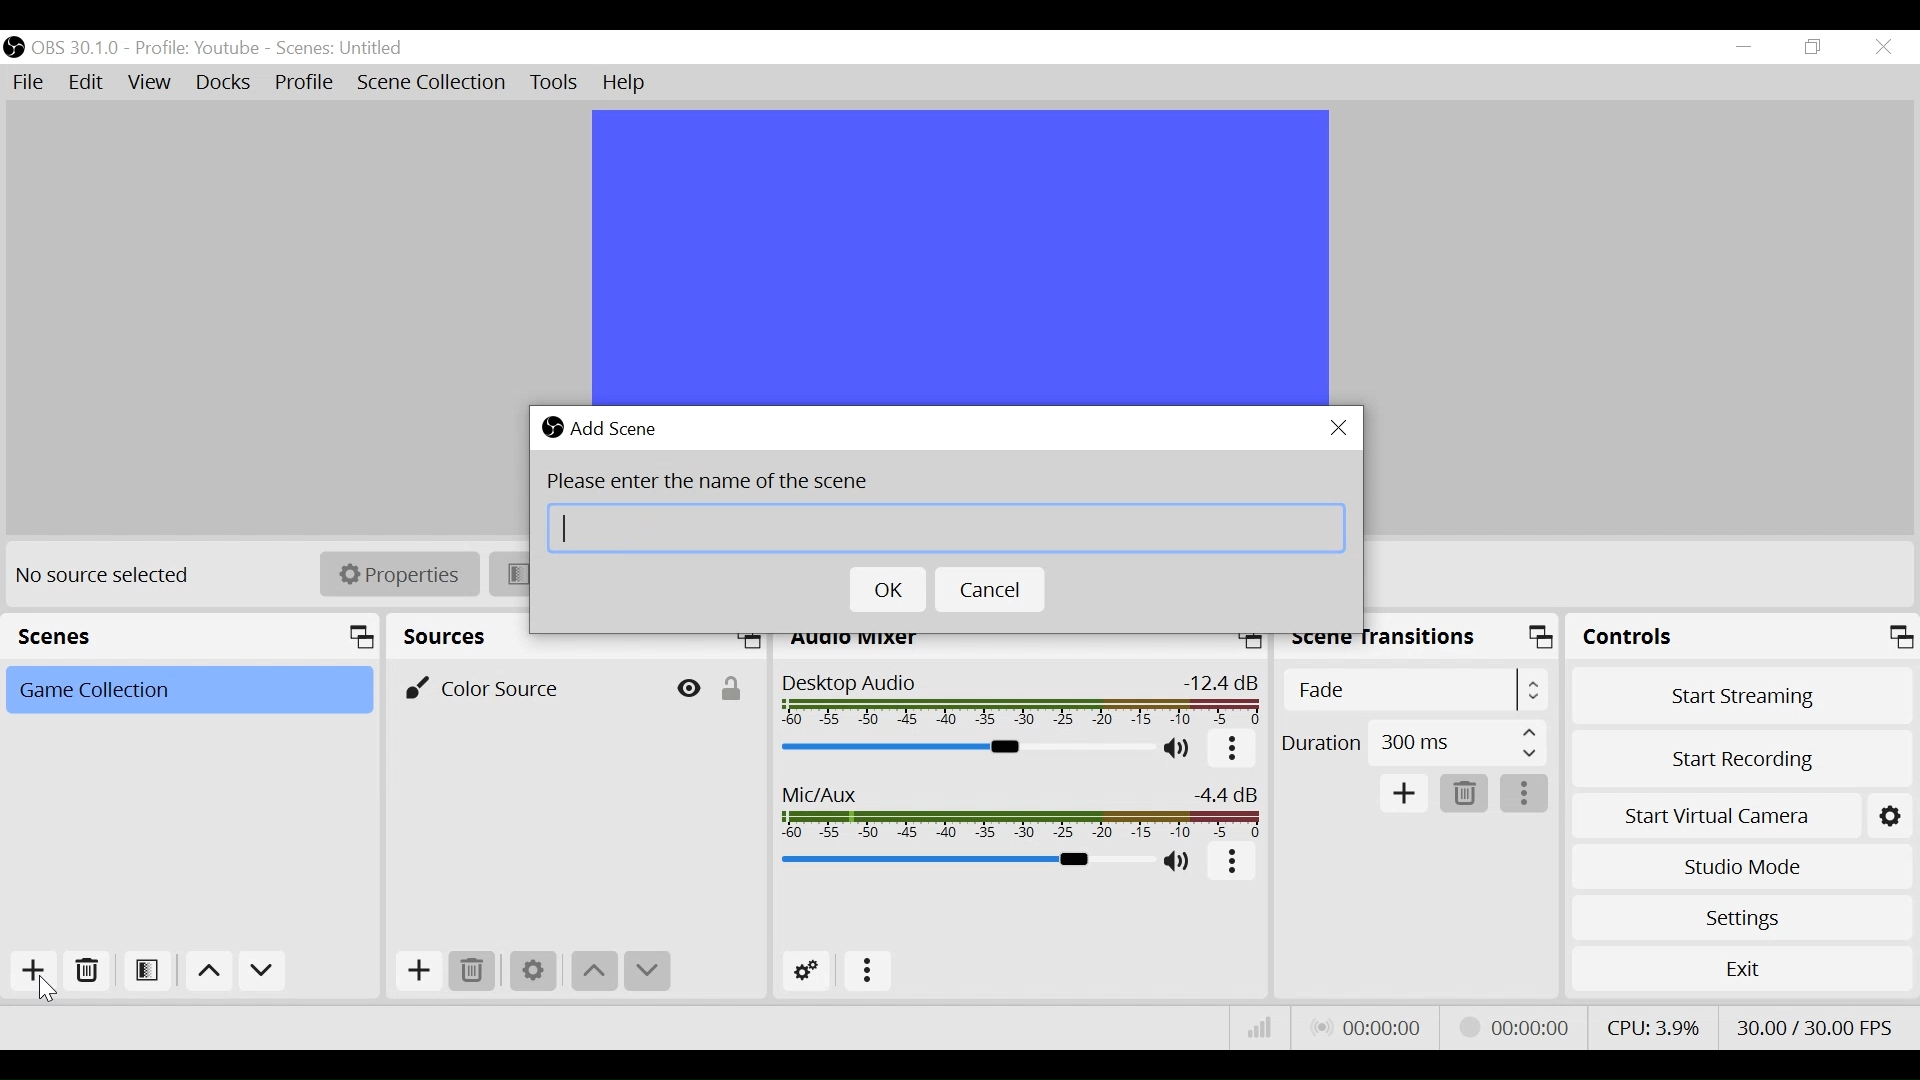  Describe the element at coordinates (1820, 1026) in the screenshot. I see `Frame Per Second` at that location.